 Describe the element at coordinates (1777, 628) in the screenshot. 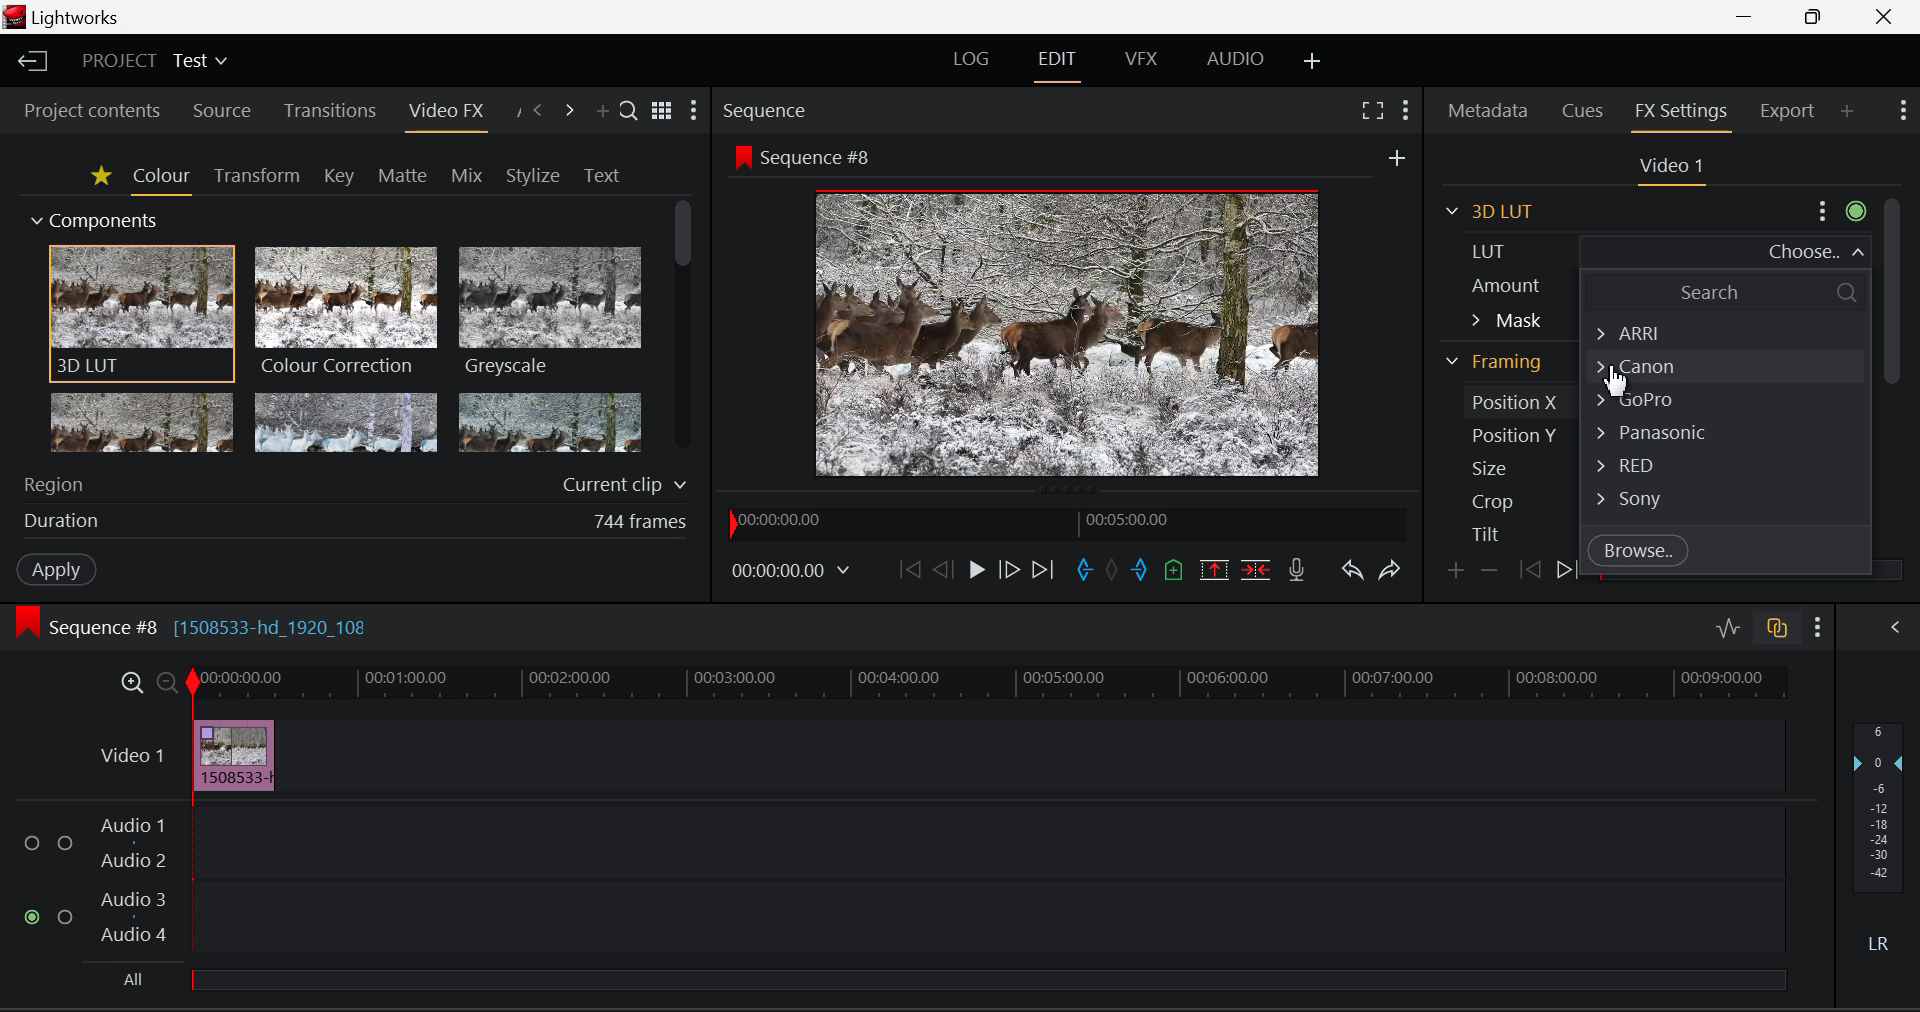

I see `Toggle auto track sync` at that location.